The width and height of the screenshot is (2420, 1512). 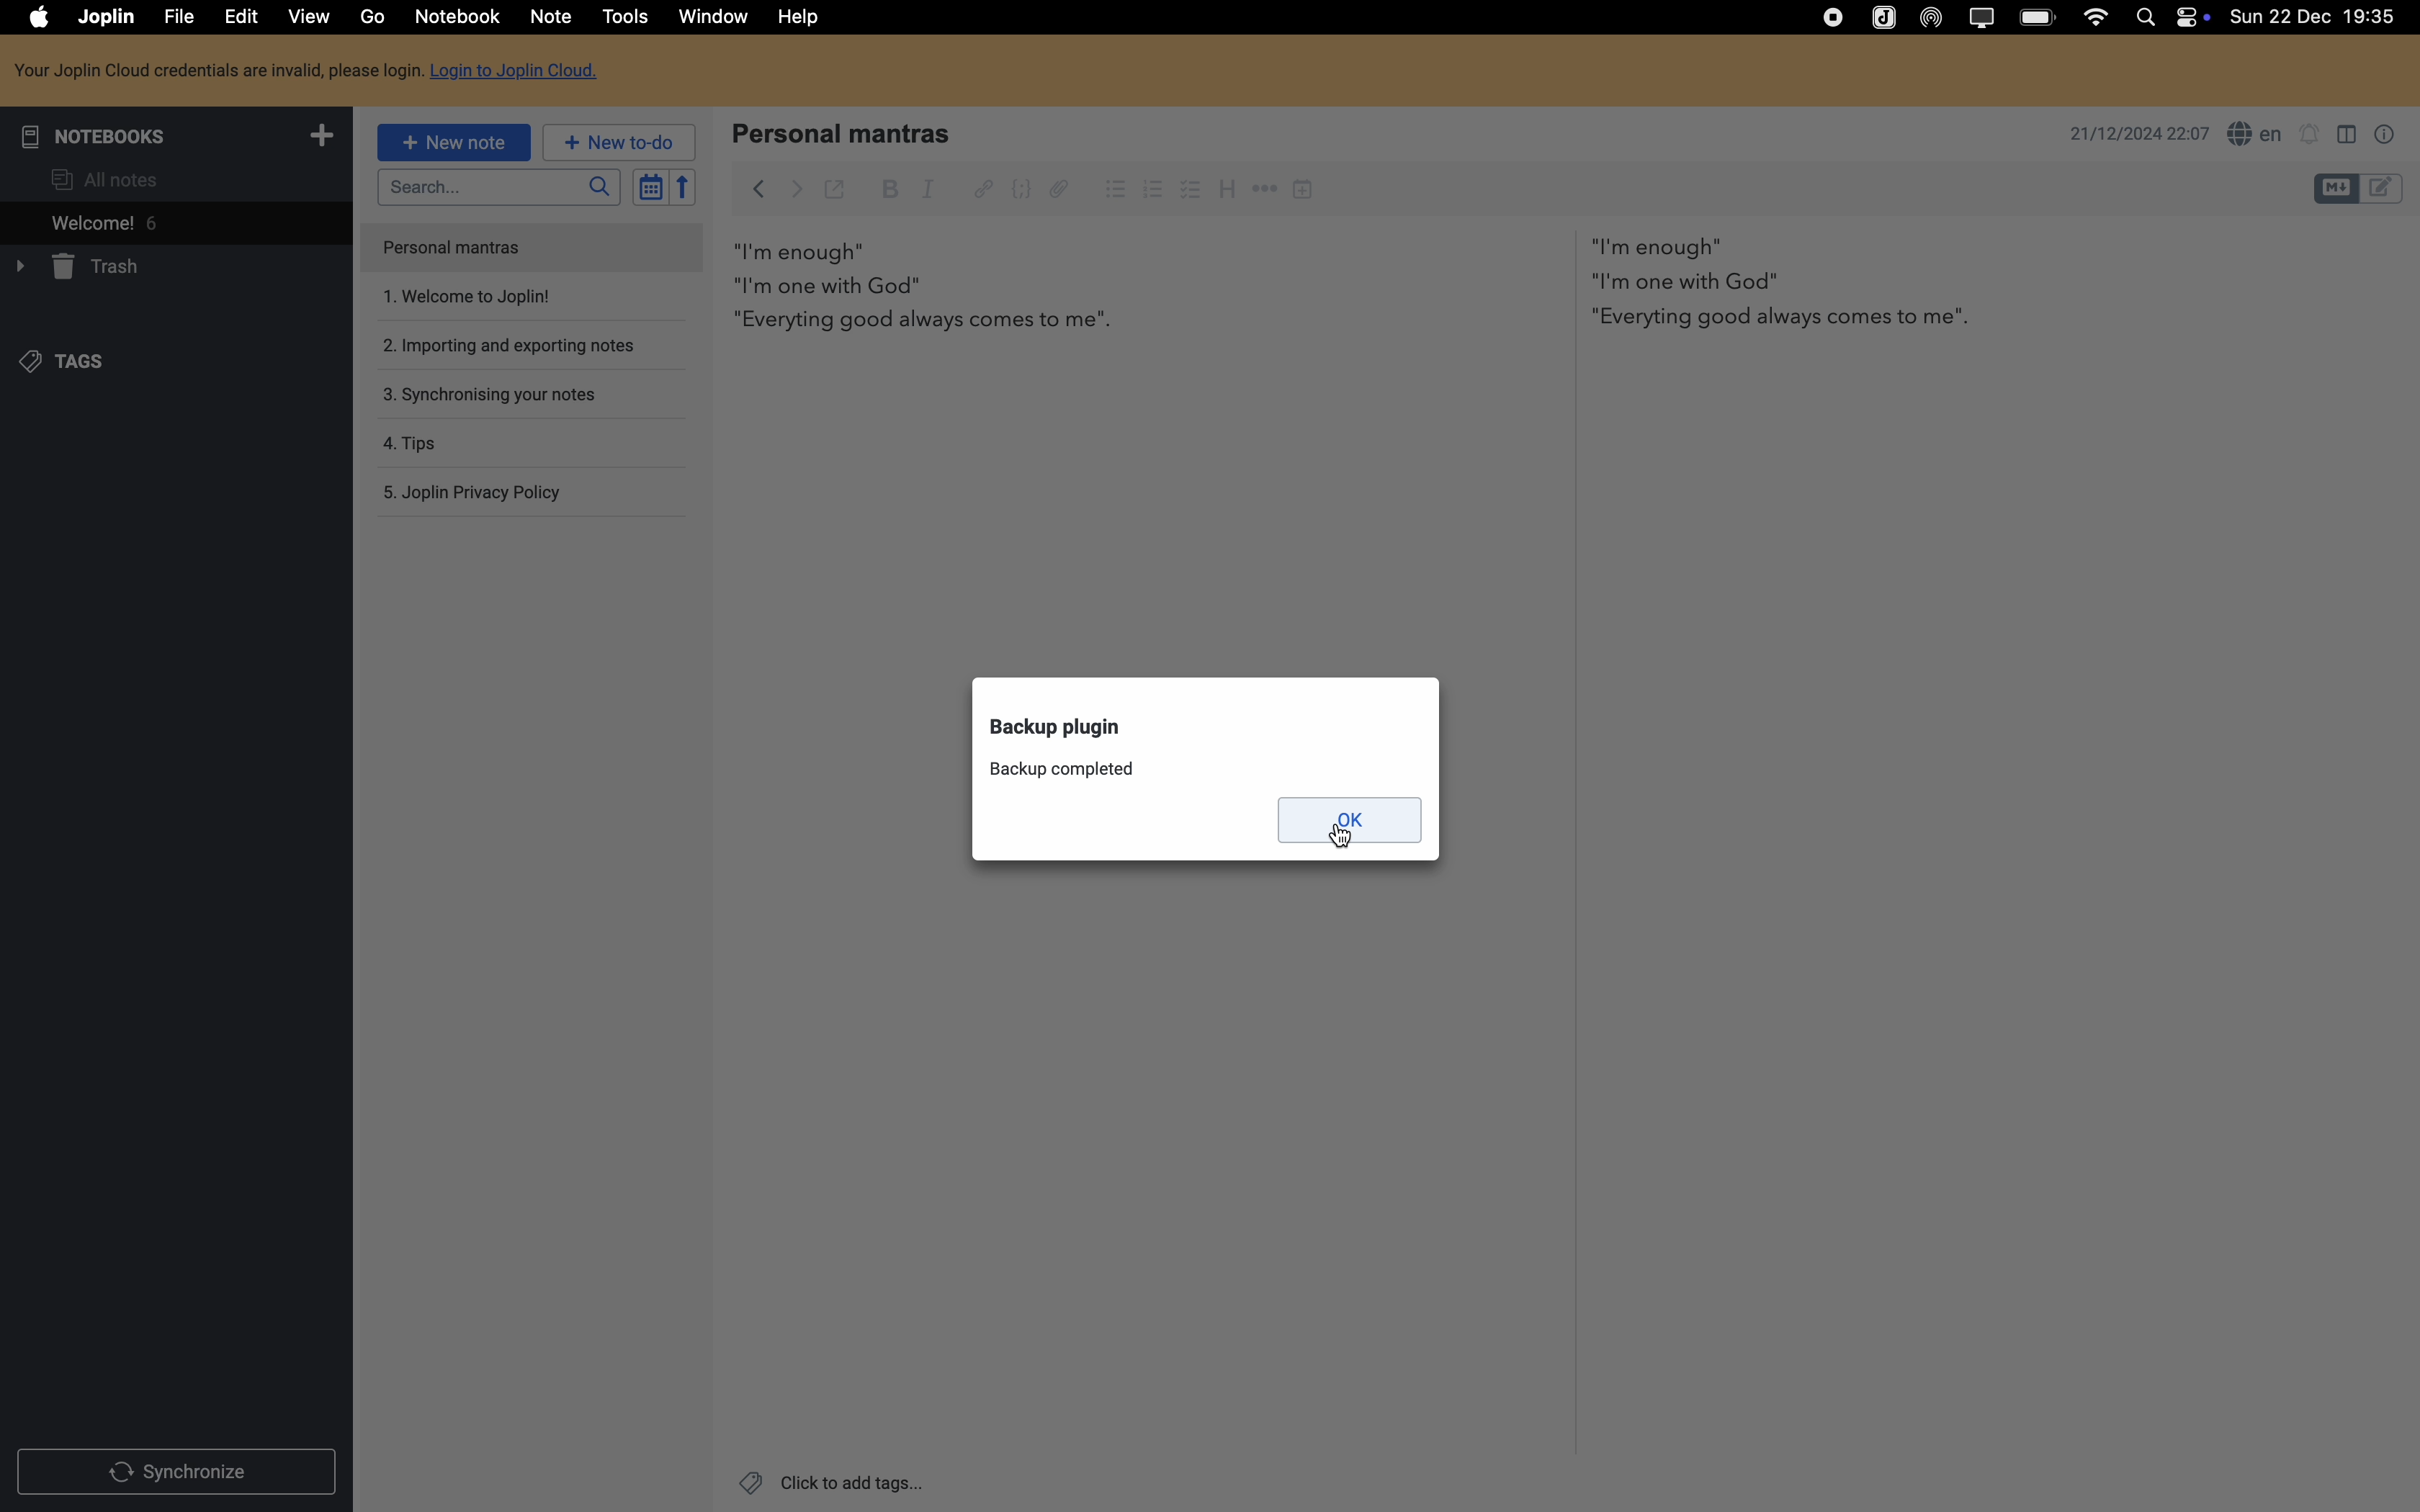 What do you see at coordinates (1151, 188) in the screenshot?
I see `numbered list` at bounding box center [1151, 188].